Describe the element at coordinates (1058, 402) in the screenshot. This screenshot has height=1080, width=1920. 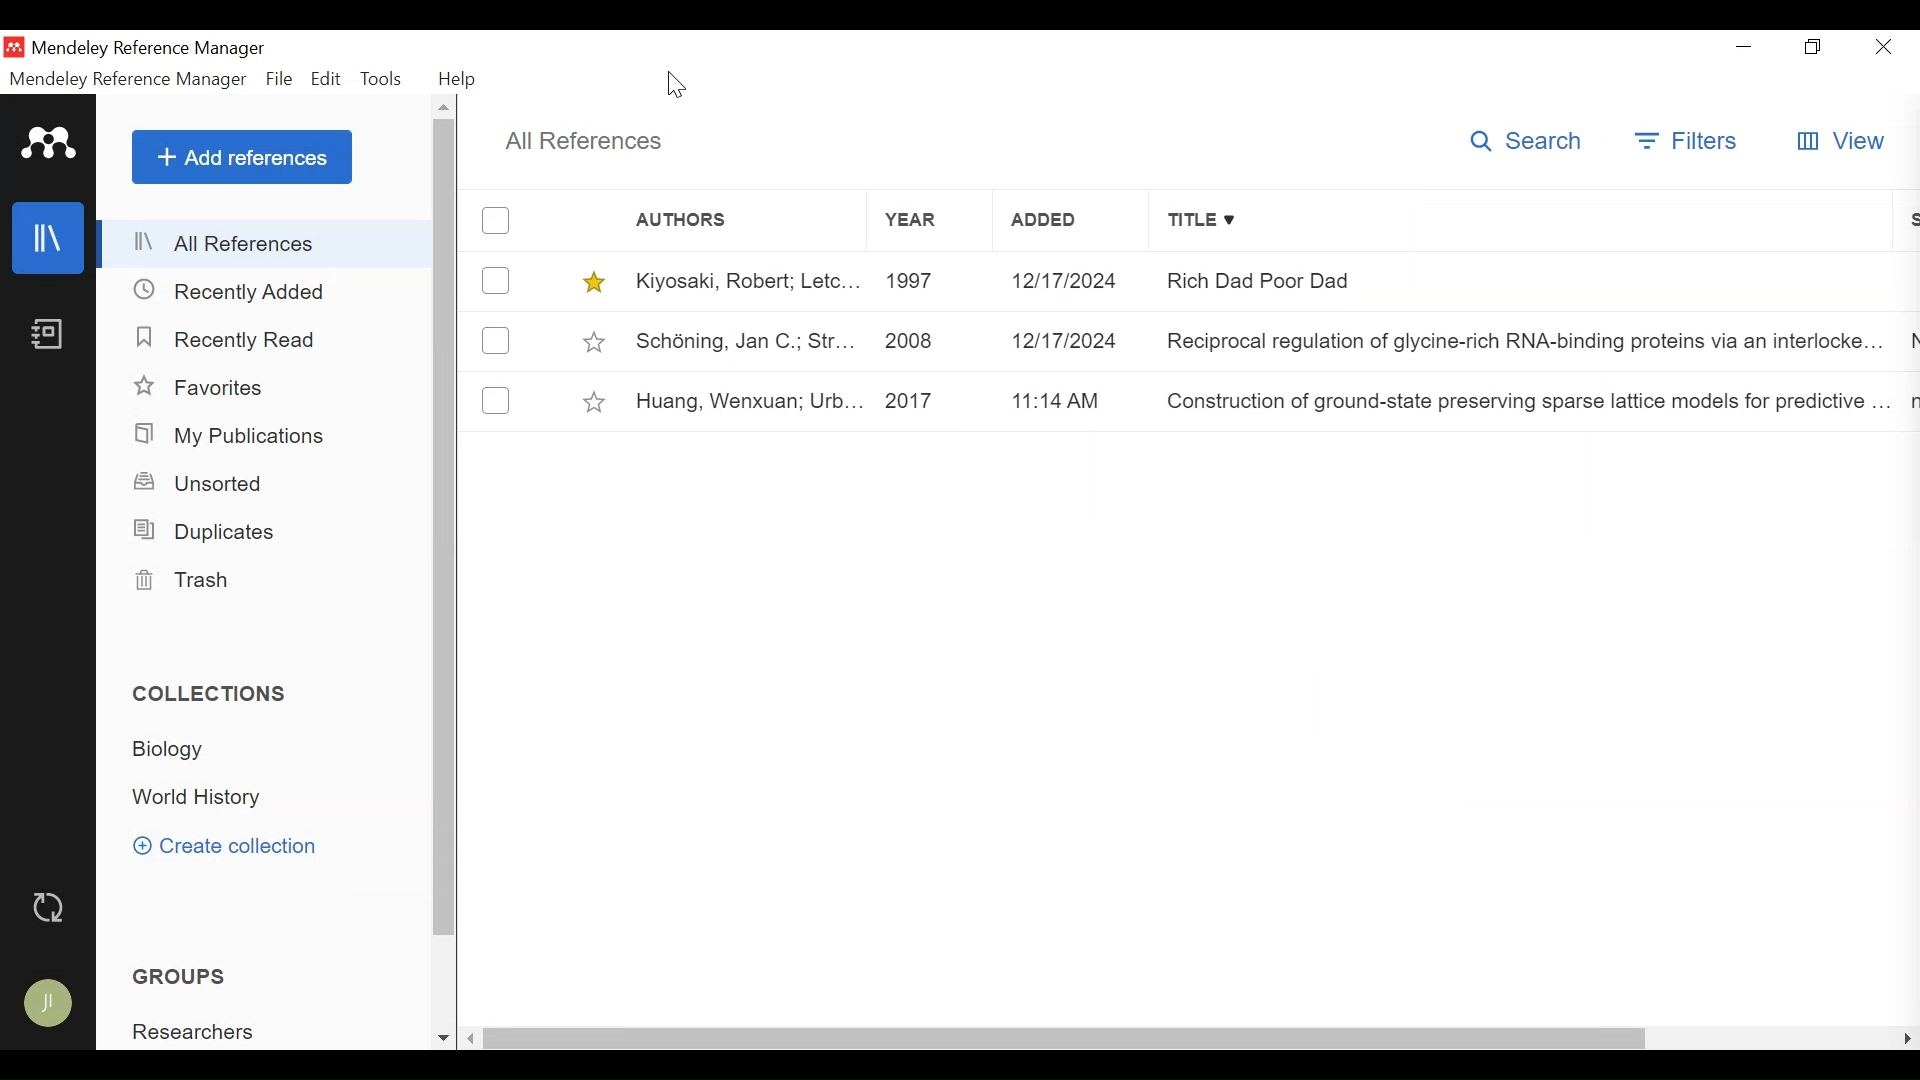
I see `11:14 AM` at that location.